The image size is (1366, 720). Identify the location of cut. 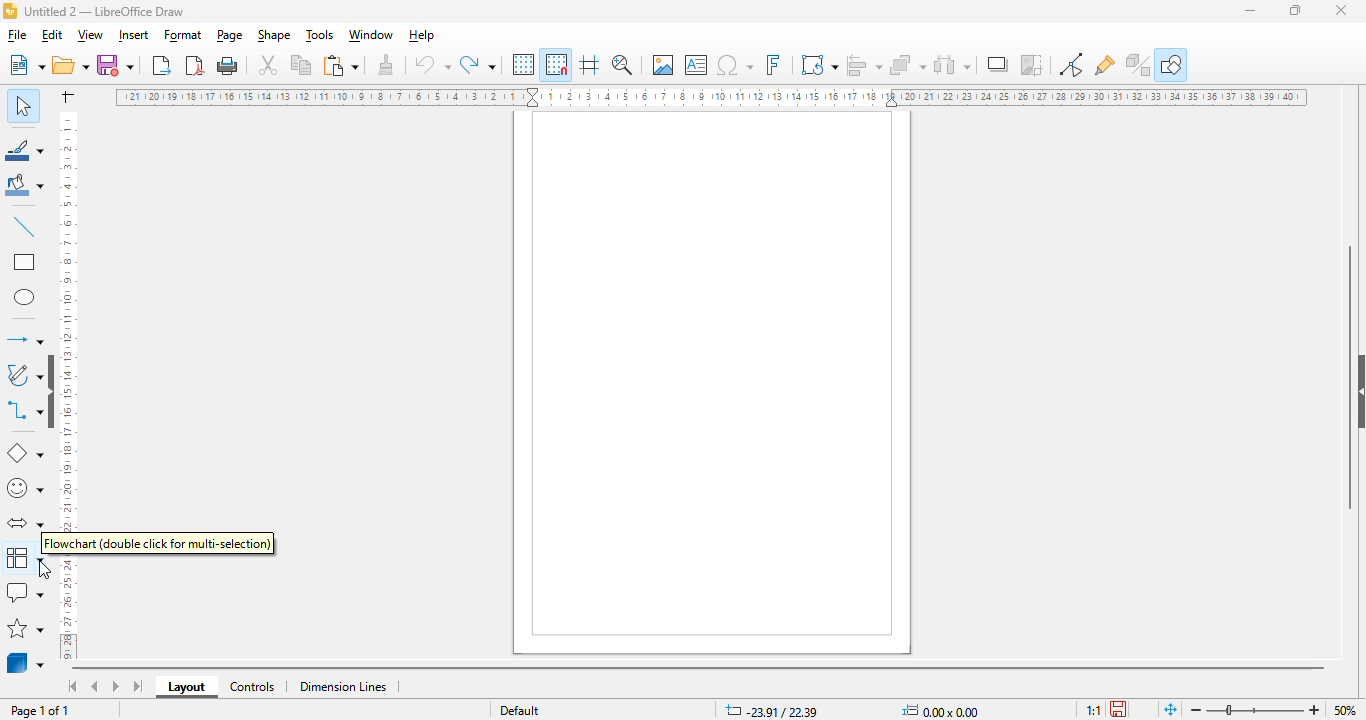
(268, 65).